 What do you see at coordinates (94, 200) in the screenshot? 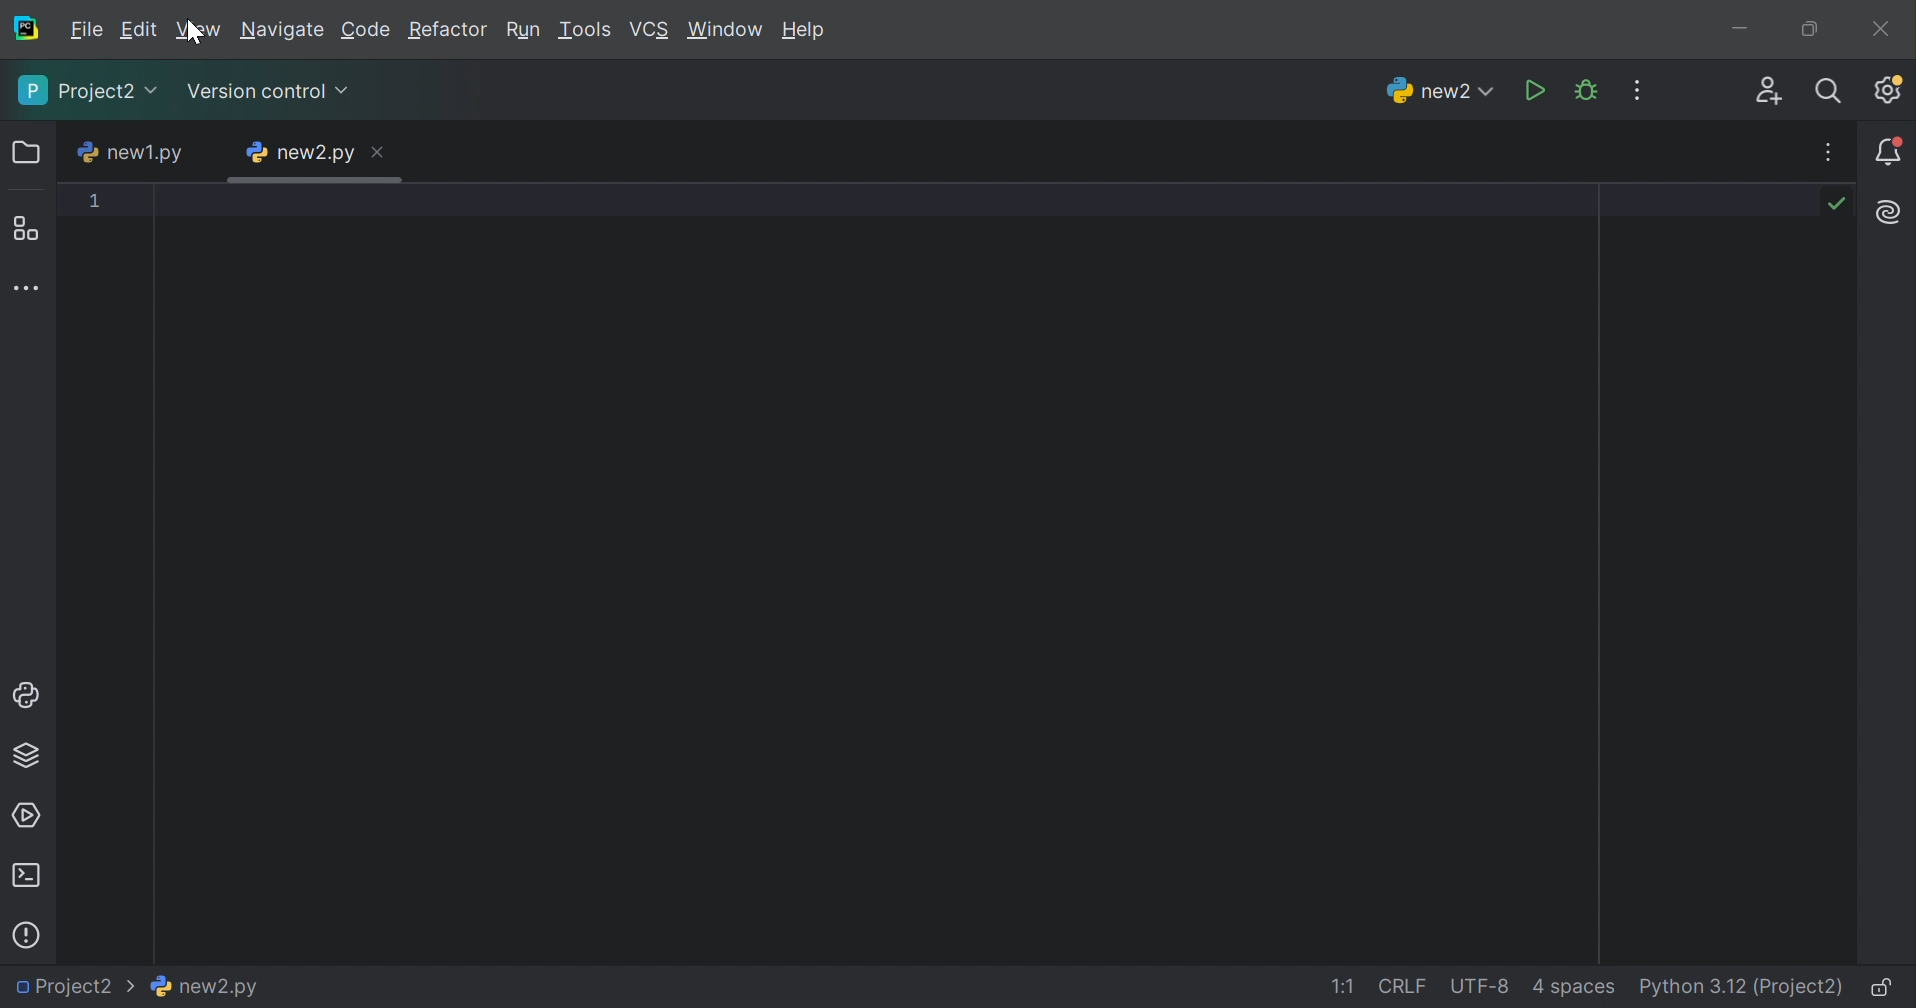
I see `1` at bounding box center [94, 200].